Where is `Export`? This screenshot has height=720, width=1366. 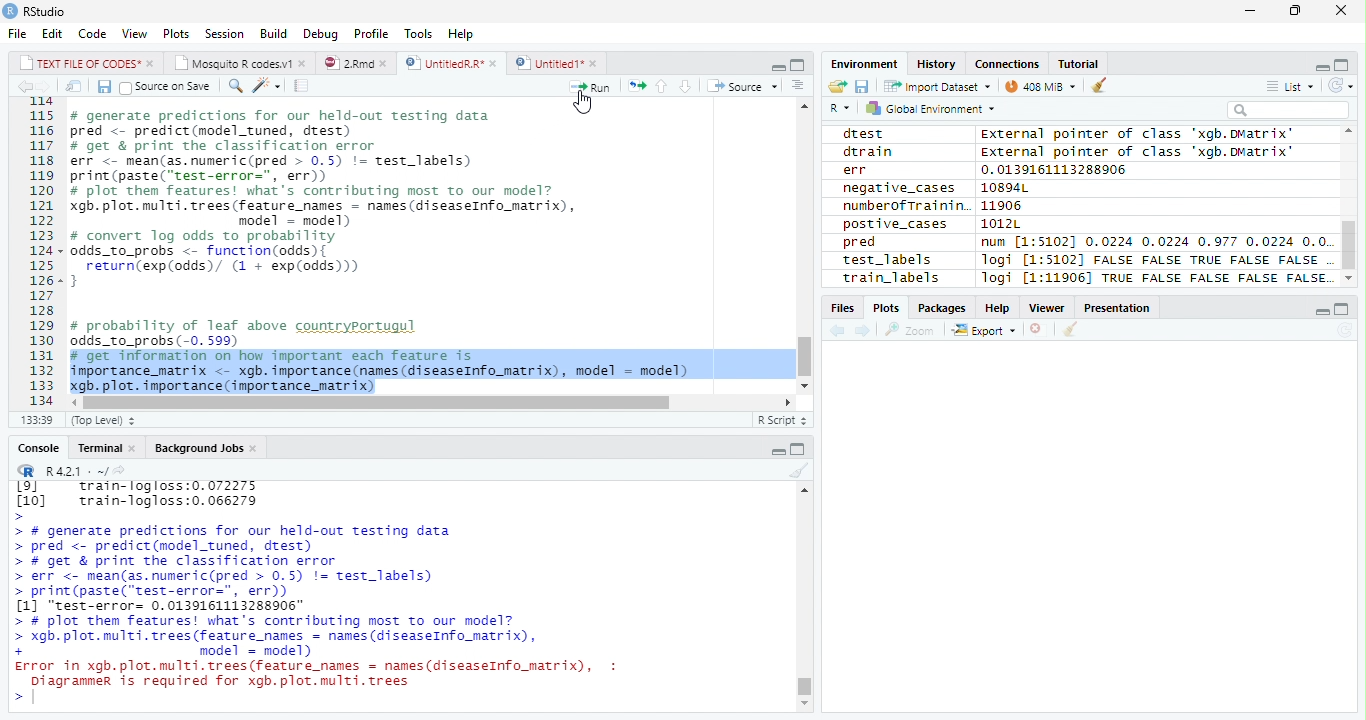
Export is located at coordinates (984, 330).